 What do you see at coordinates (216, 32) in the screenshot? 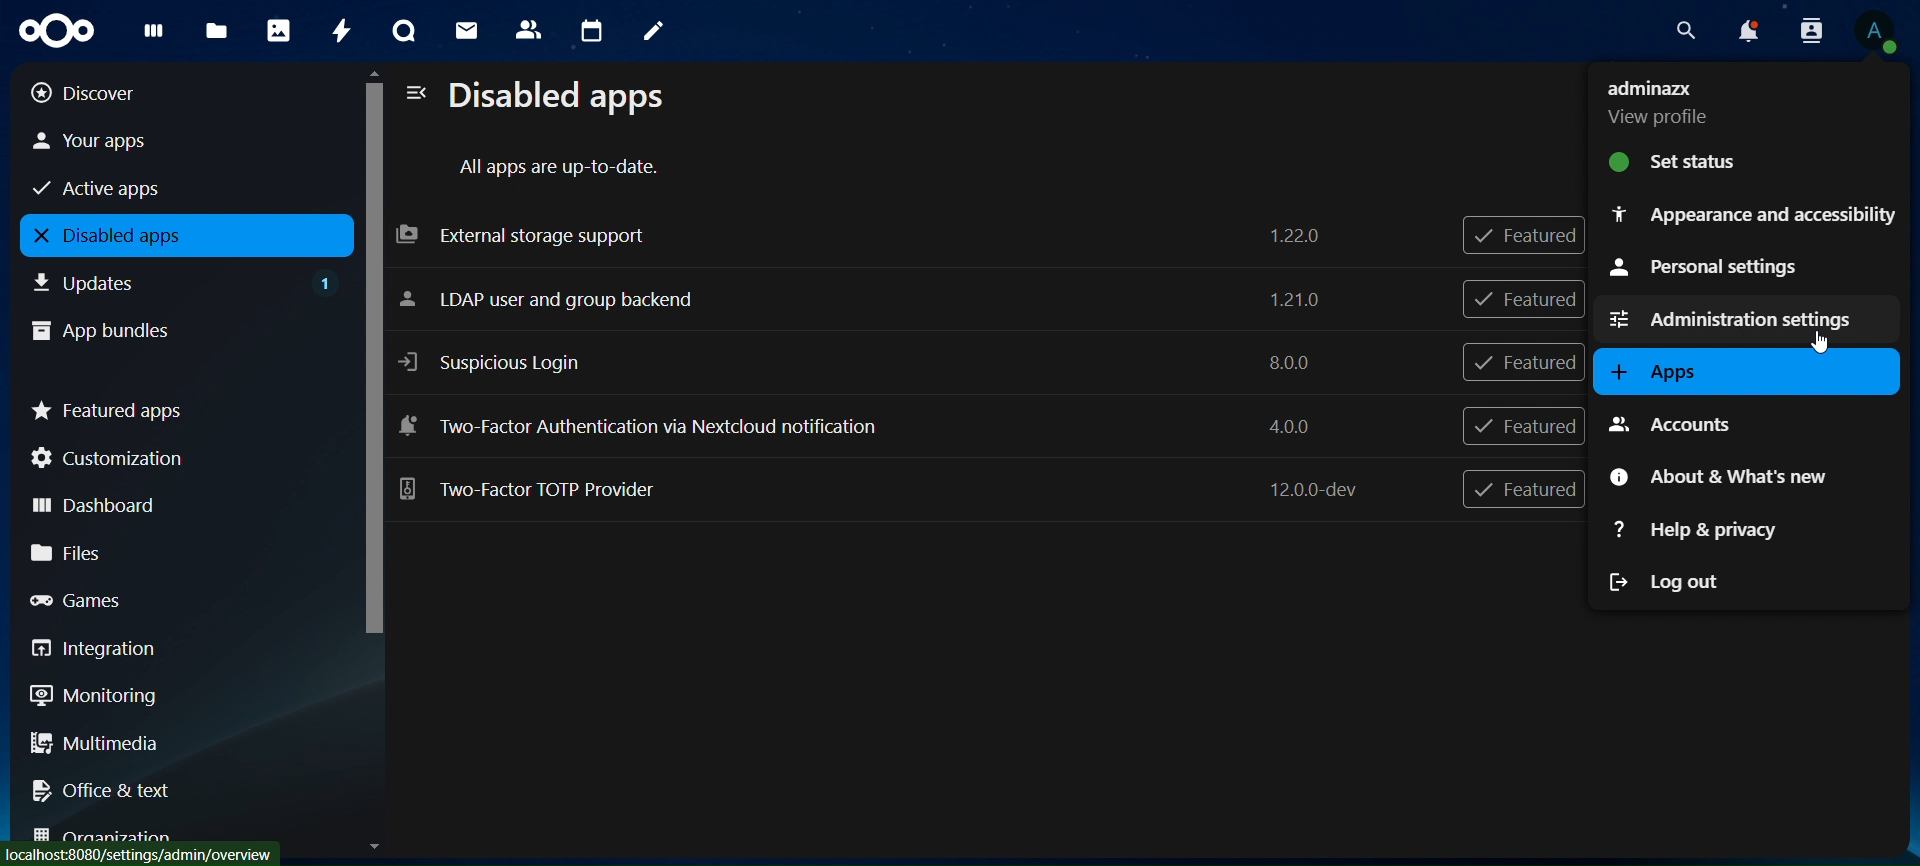
I see `files` at bounding box center [216, 32].